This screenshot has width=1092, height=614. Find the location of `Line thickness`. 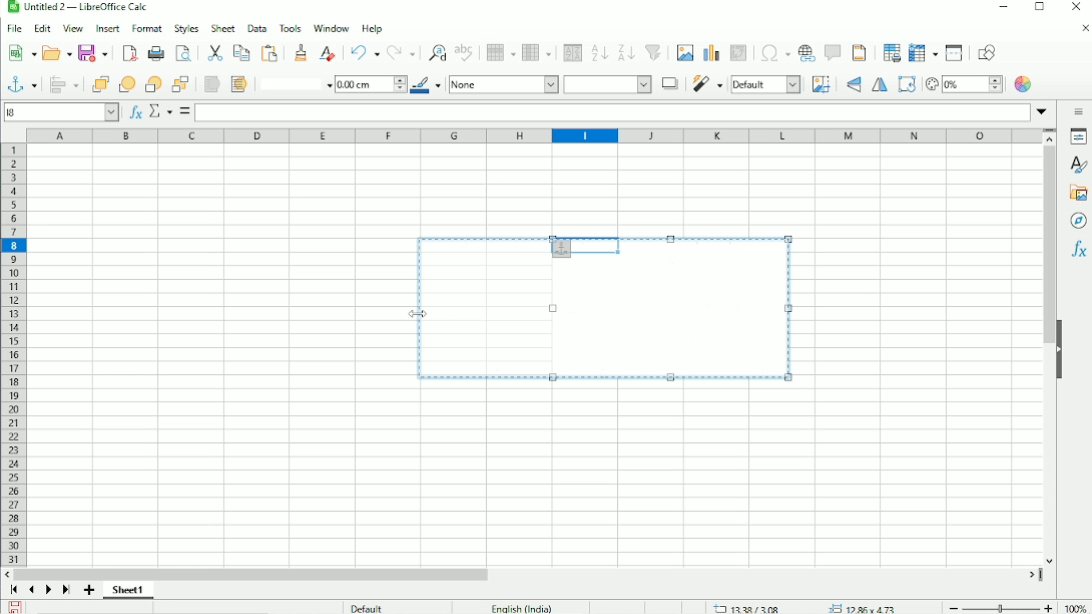

Line thickness is located at coordinates (370, 83).